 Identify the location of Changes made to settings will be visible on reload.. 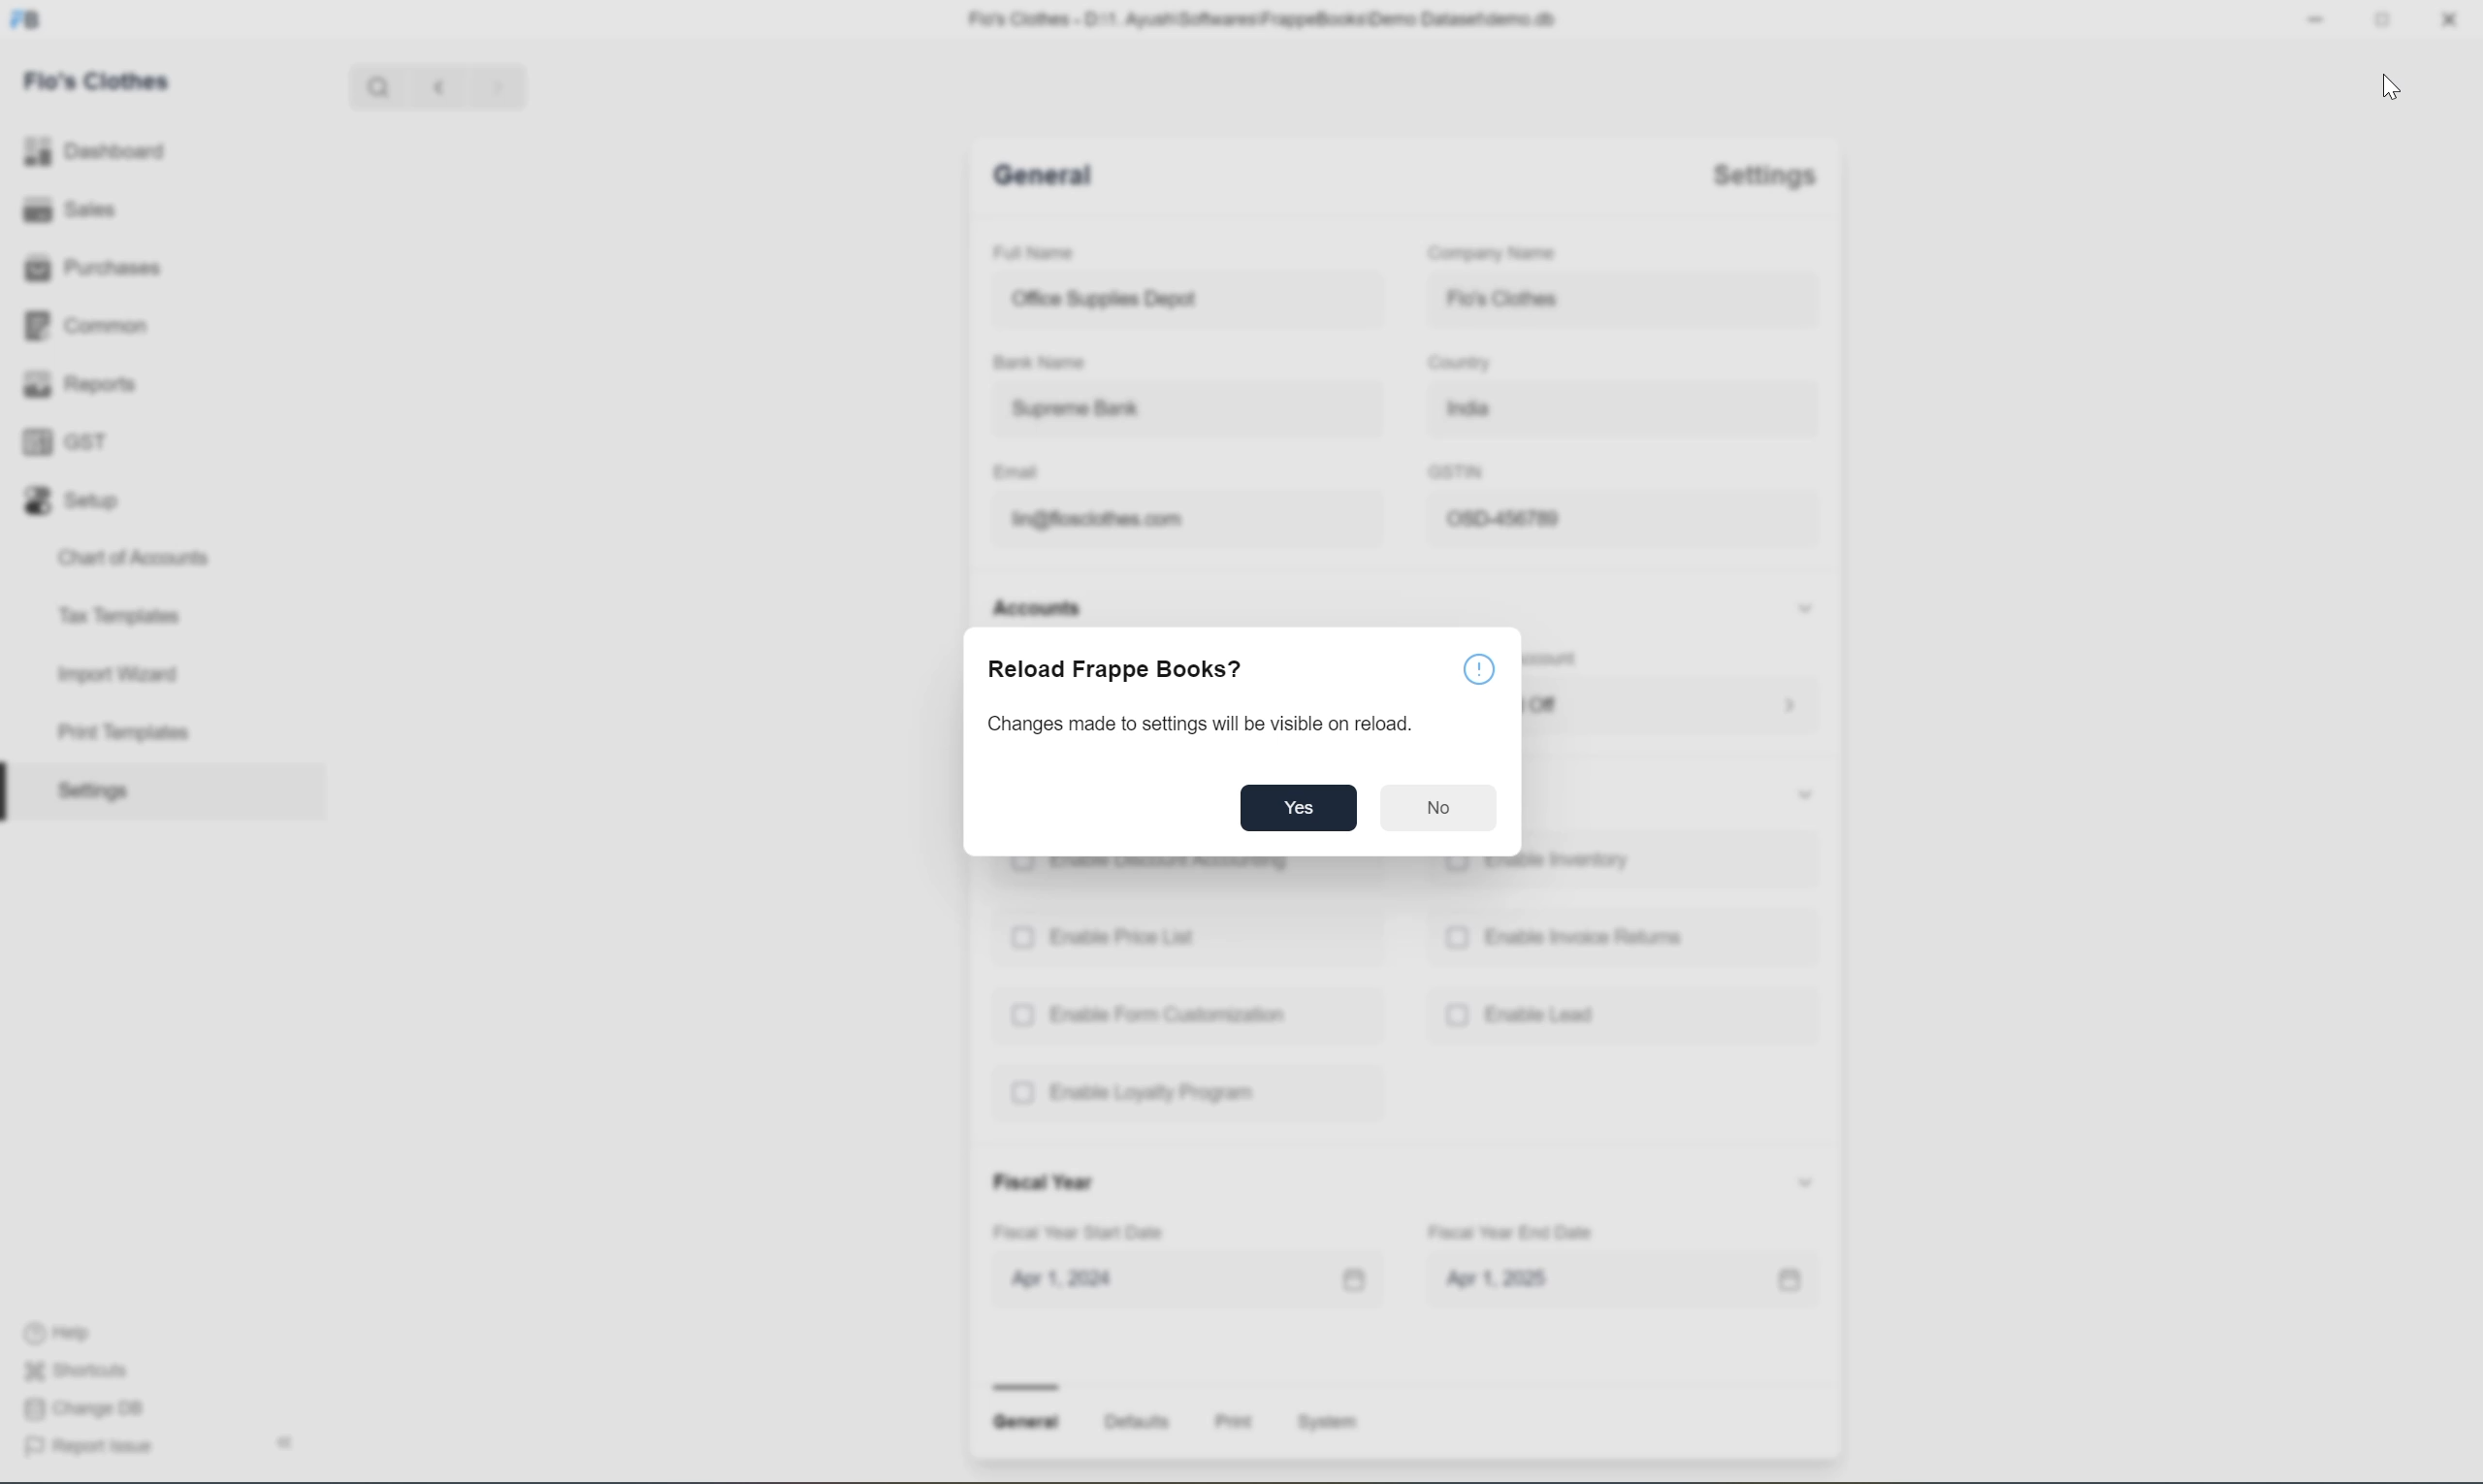
(1200, 725).